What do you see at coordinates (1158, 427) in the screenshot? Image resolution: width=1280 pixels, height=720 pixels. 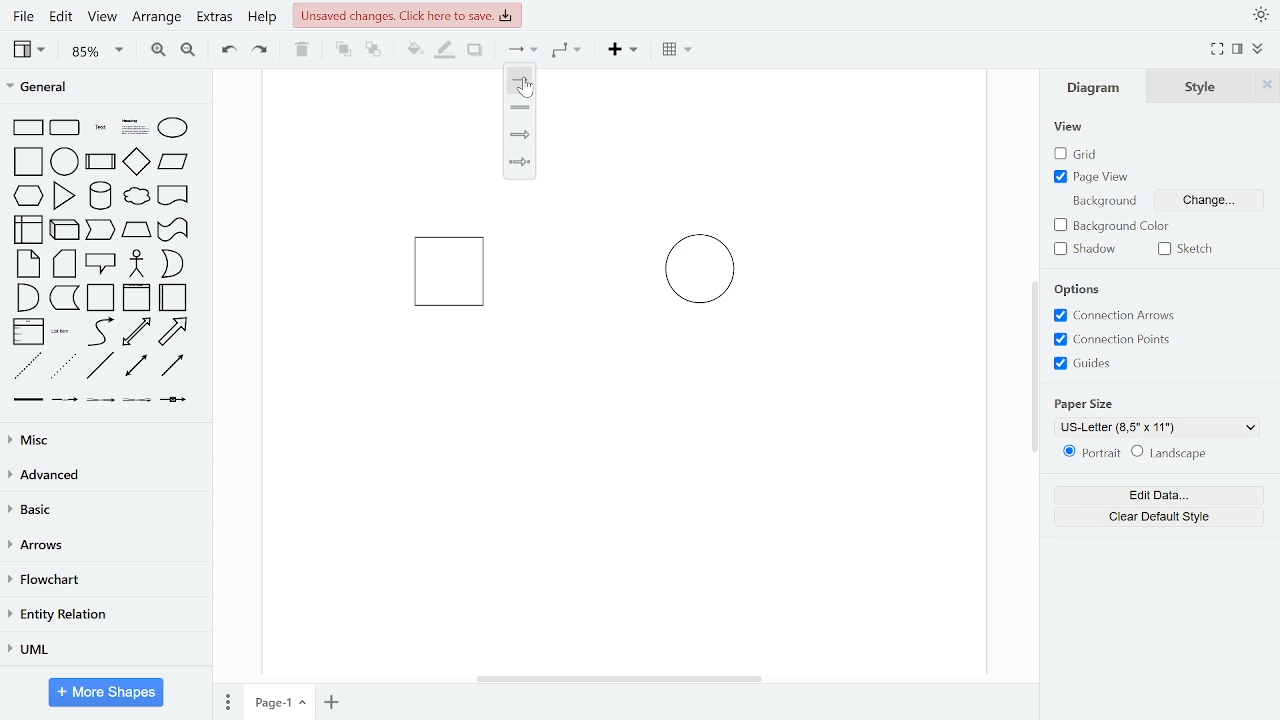 I see `current paper size` at bounding box center [1158, 427].